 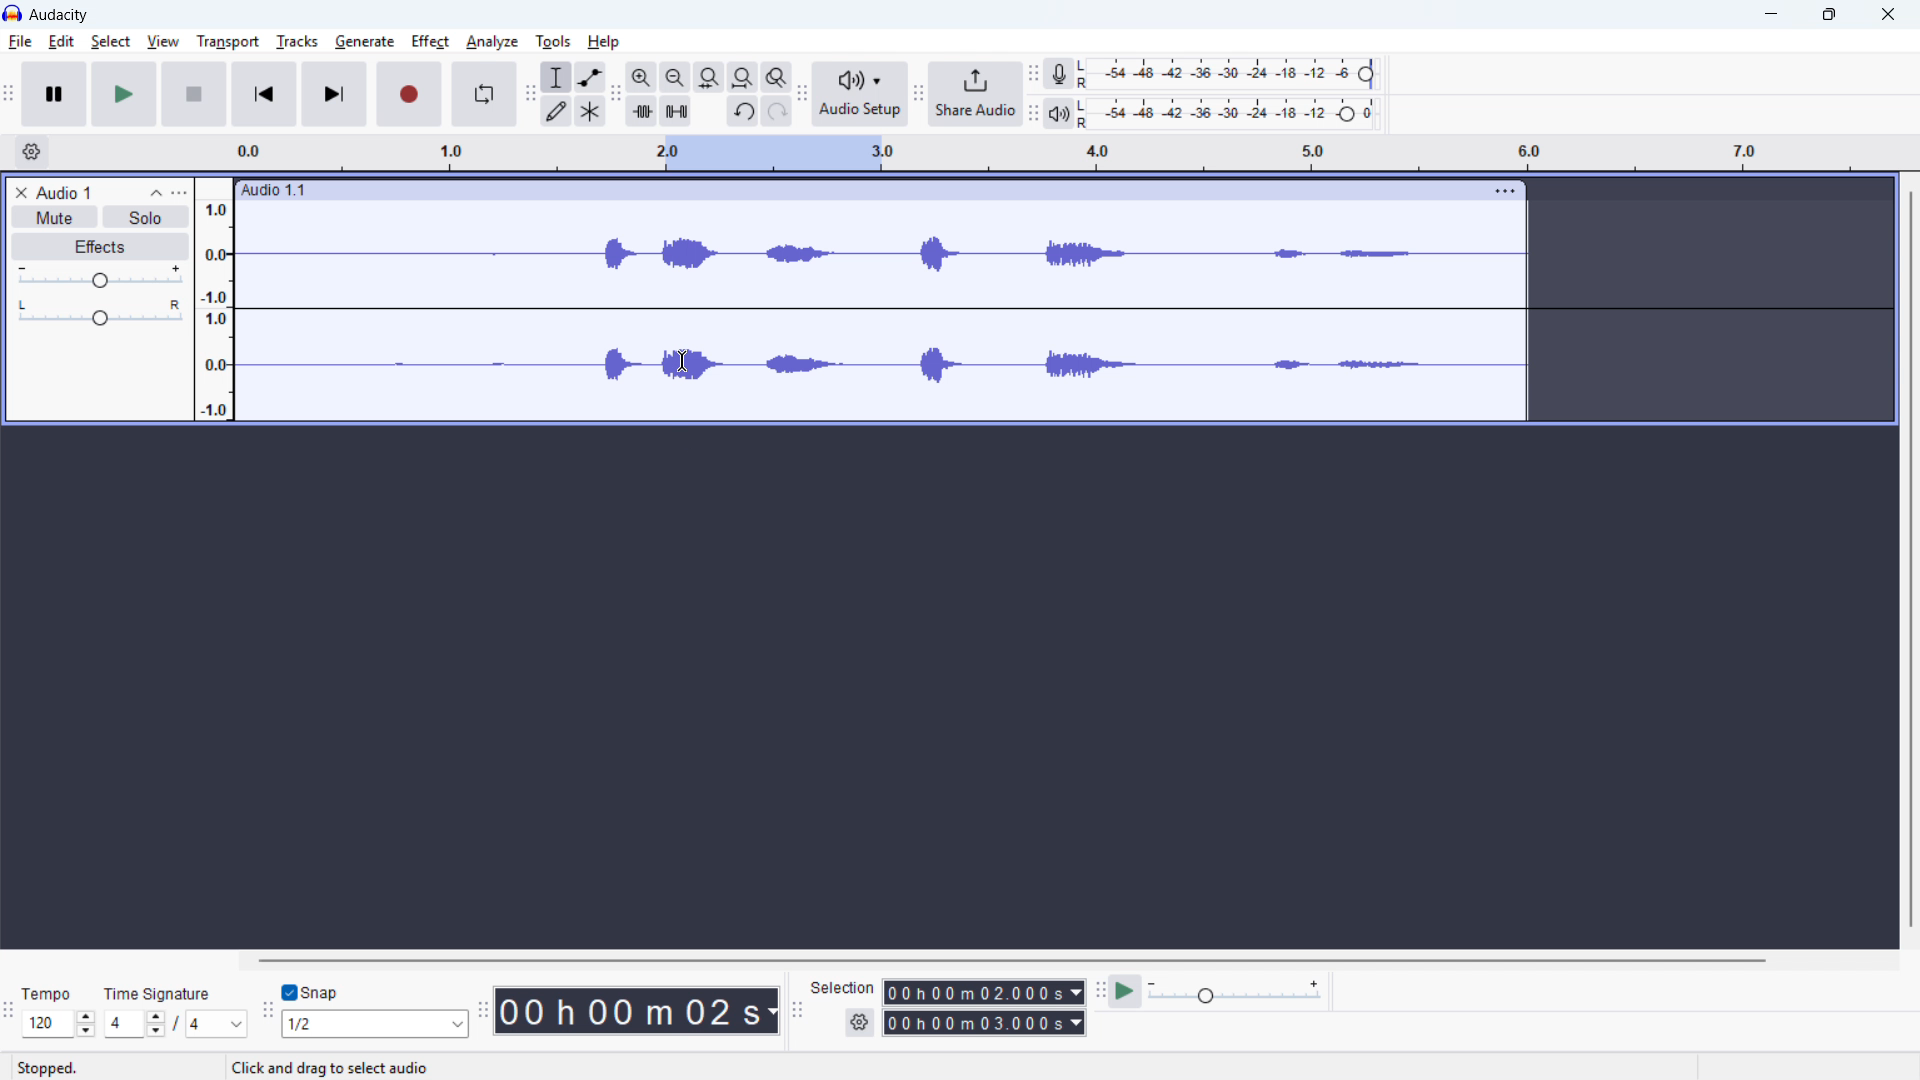 What do you see at coordinates (51, 1067) in the screenshot?
I see `Stopped` at bounding box center [51, 1067].